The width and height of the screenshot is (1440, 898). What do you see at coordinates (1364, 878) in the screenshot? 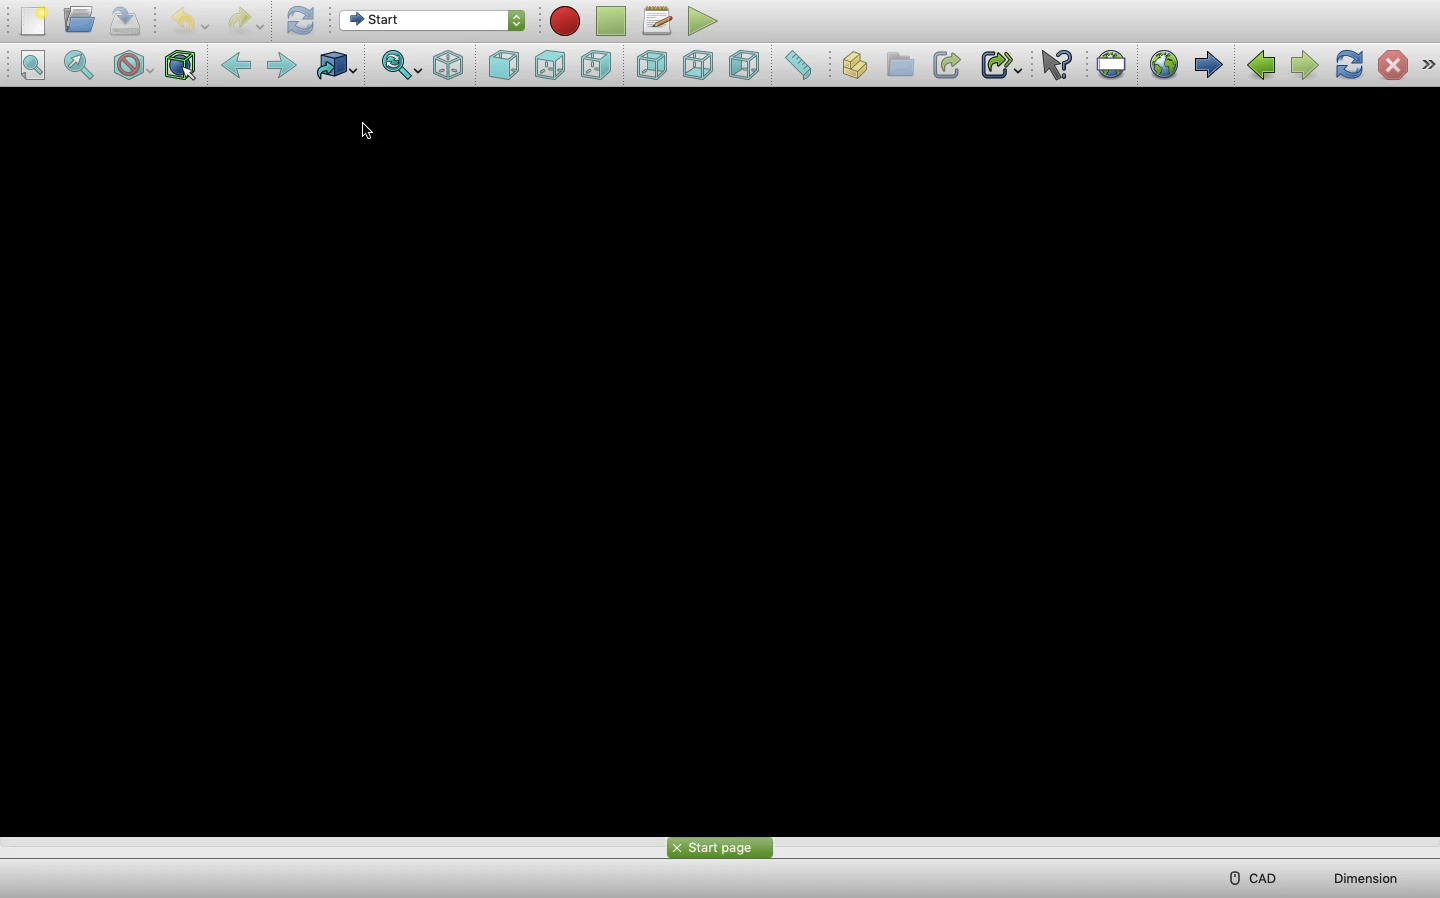
I see `Dimensions` at bounding box center [1364, 878].